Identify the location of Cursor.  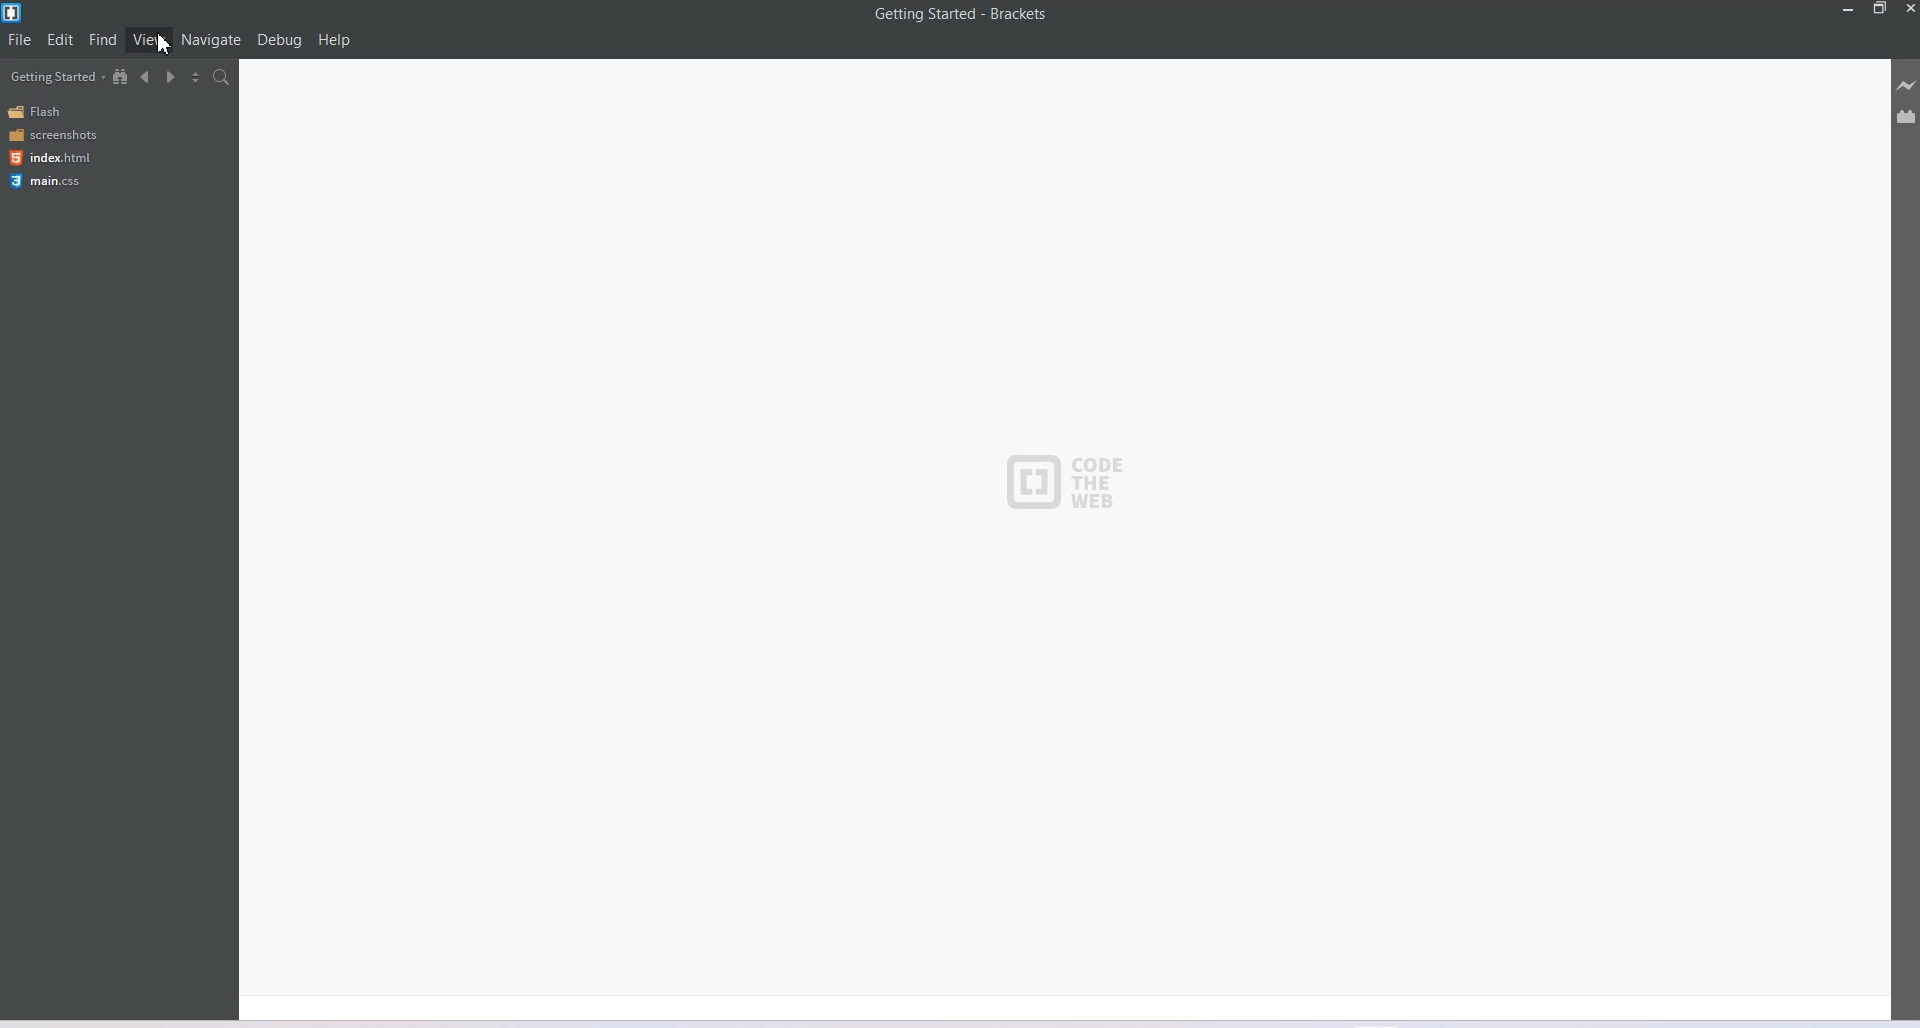
(165, 44).